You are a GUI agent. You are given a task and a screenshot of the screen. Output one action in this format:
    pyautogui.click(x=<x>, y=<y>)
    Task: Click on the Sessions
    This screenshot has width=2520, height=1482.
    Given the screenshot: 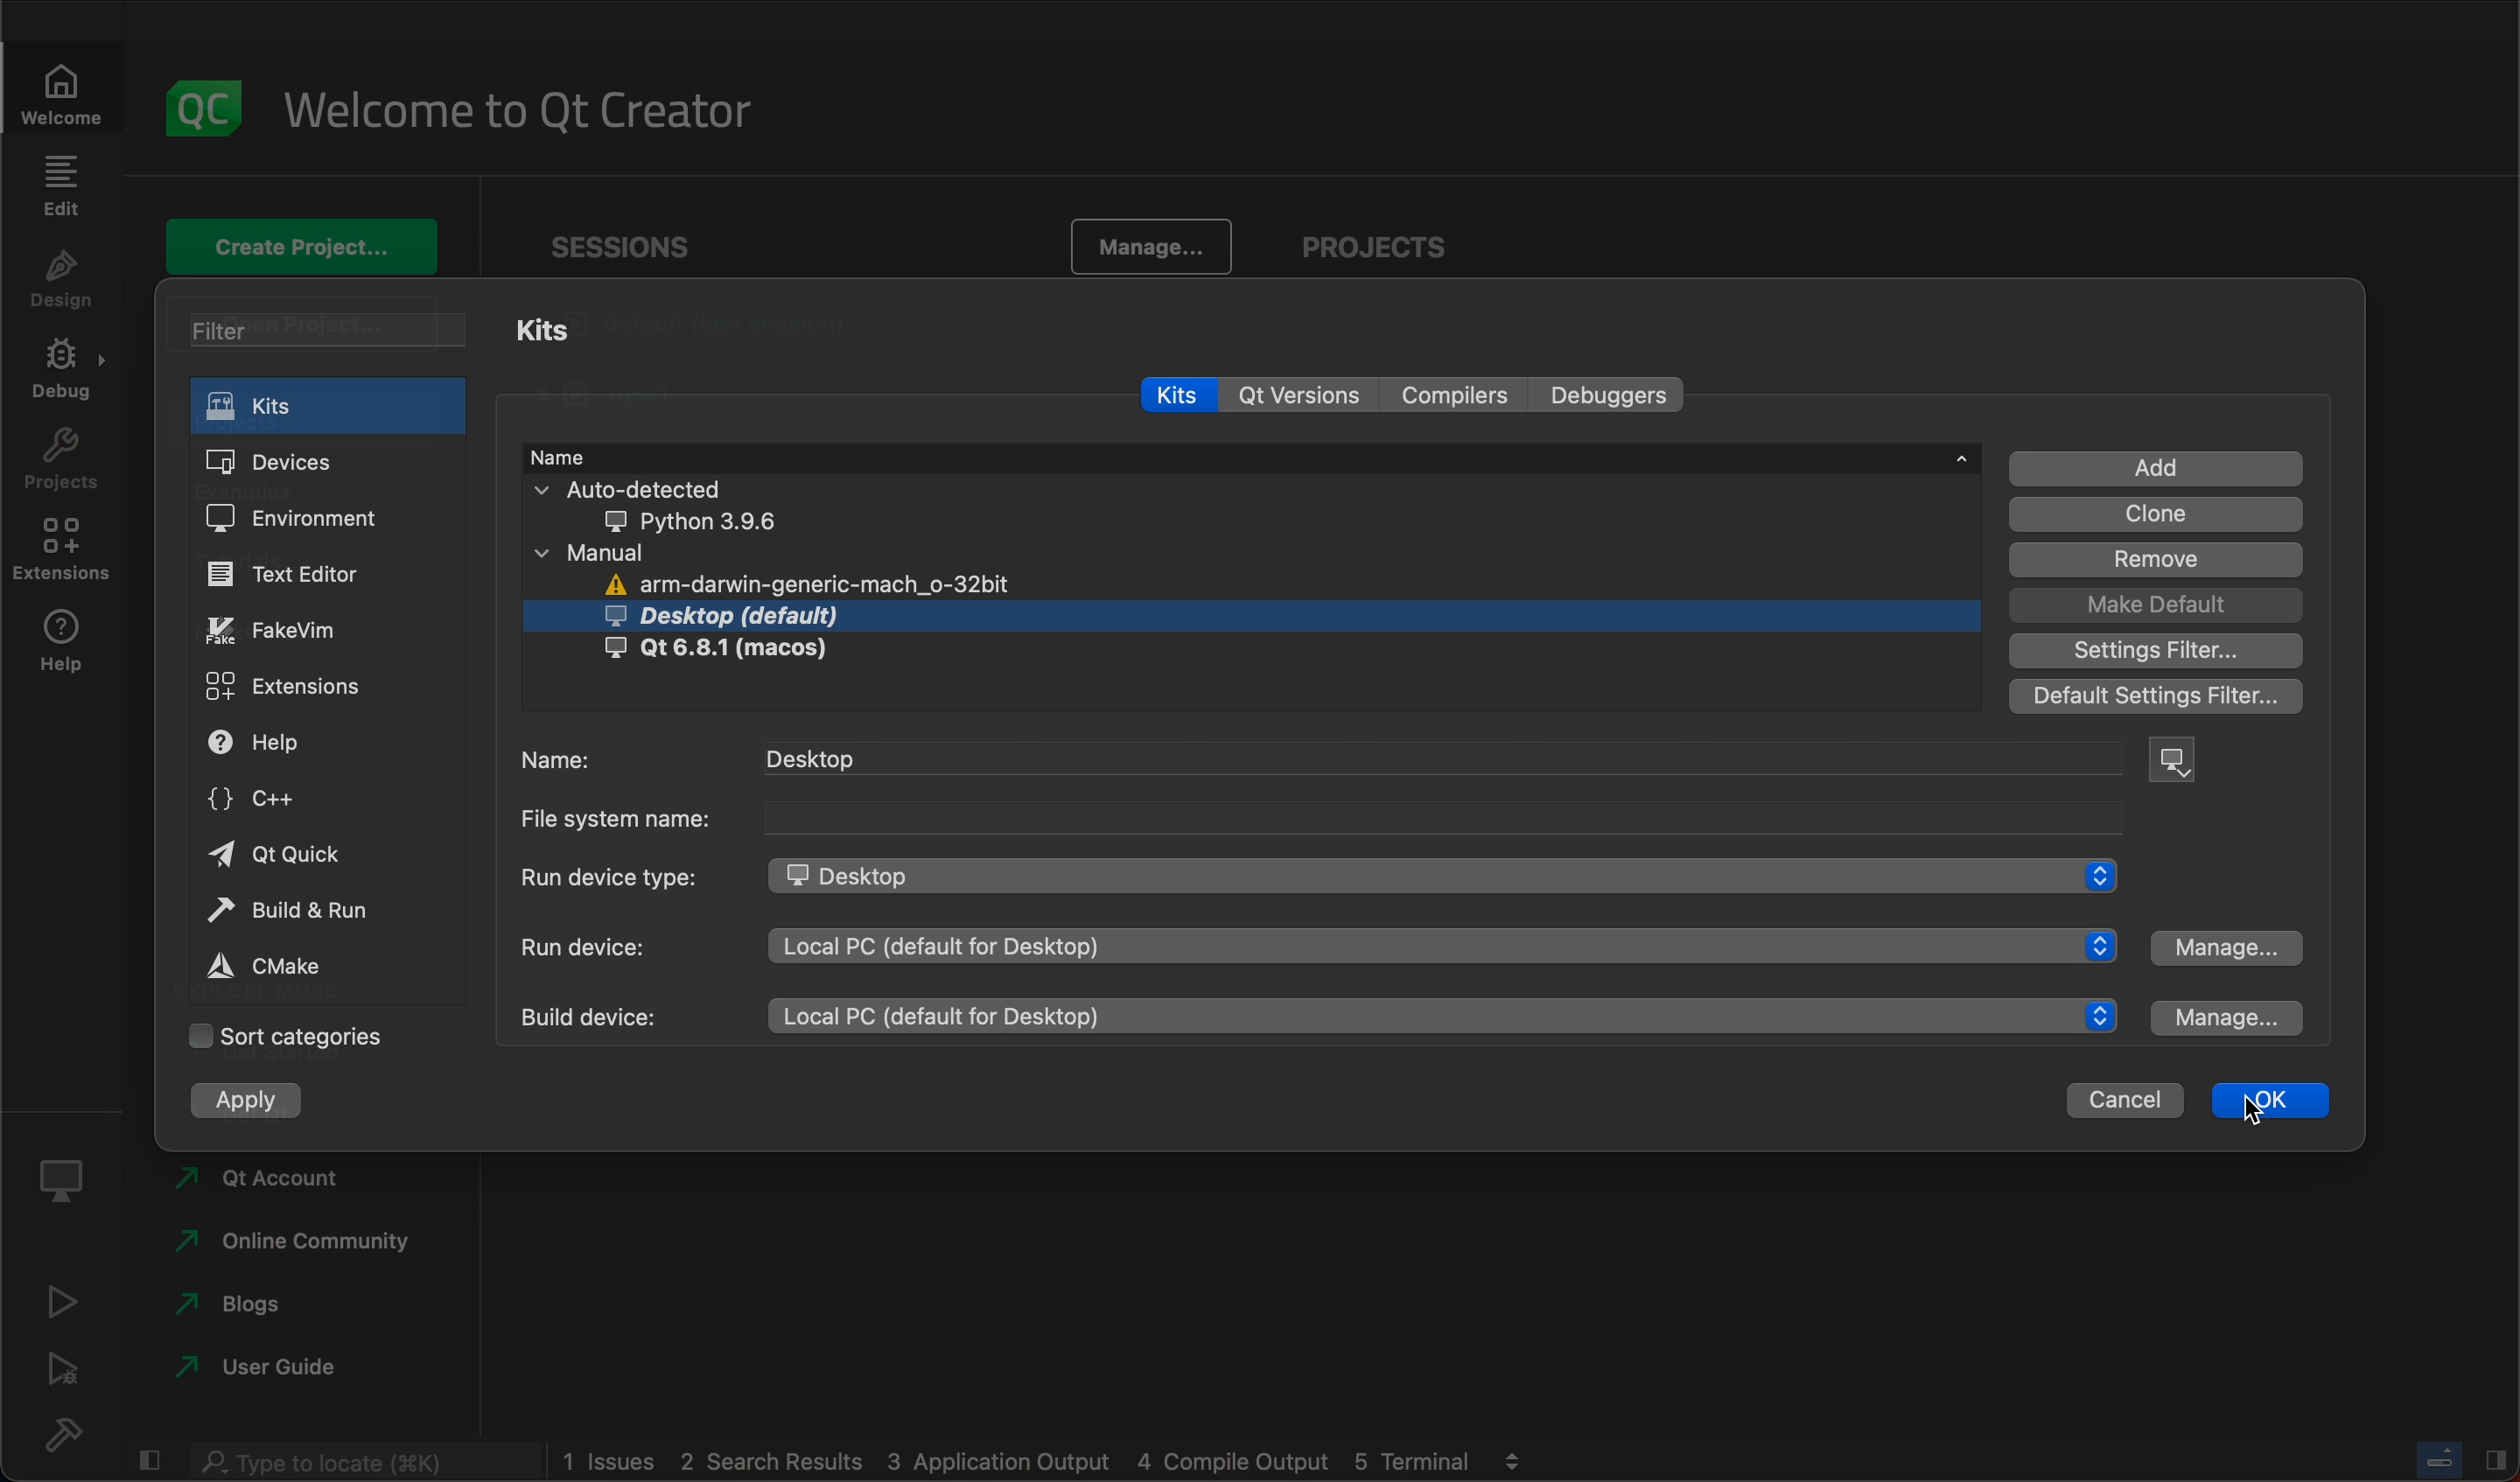 What is the action you would take?
    pyautogui.click(x=645, y=241)
    